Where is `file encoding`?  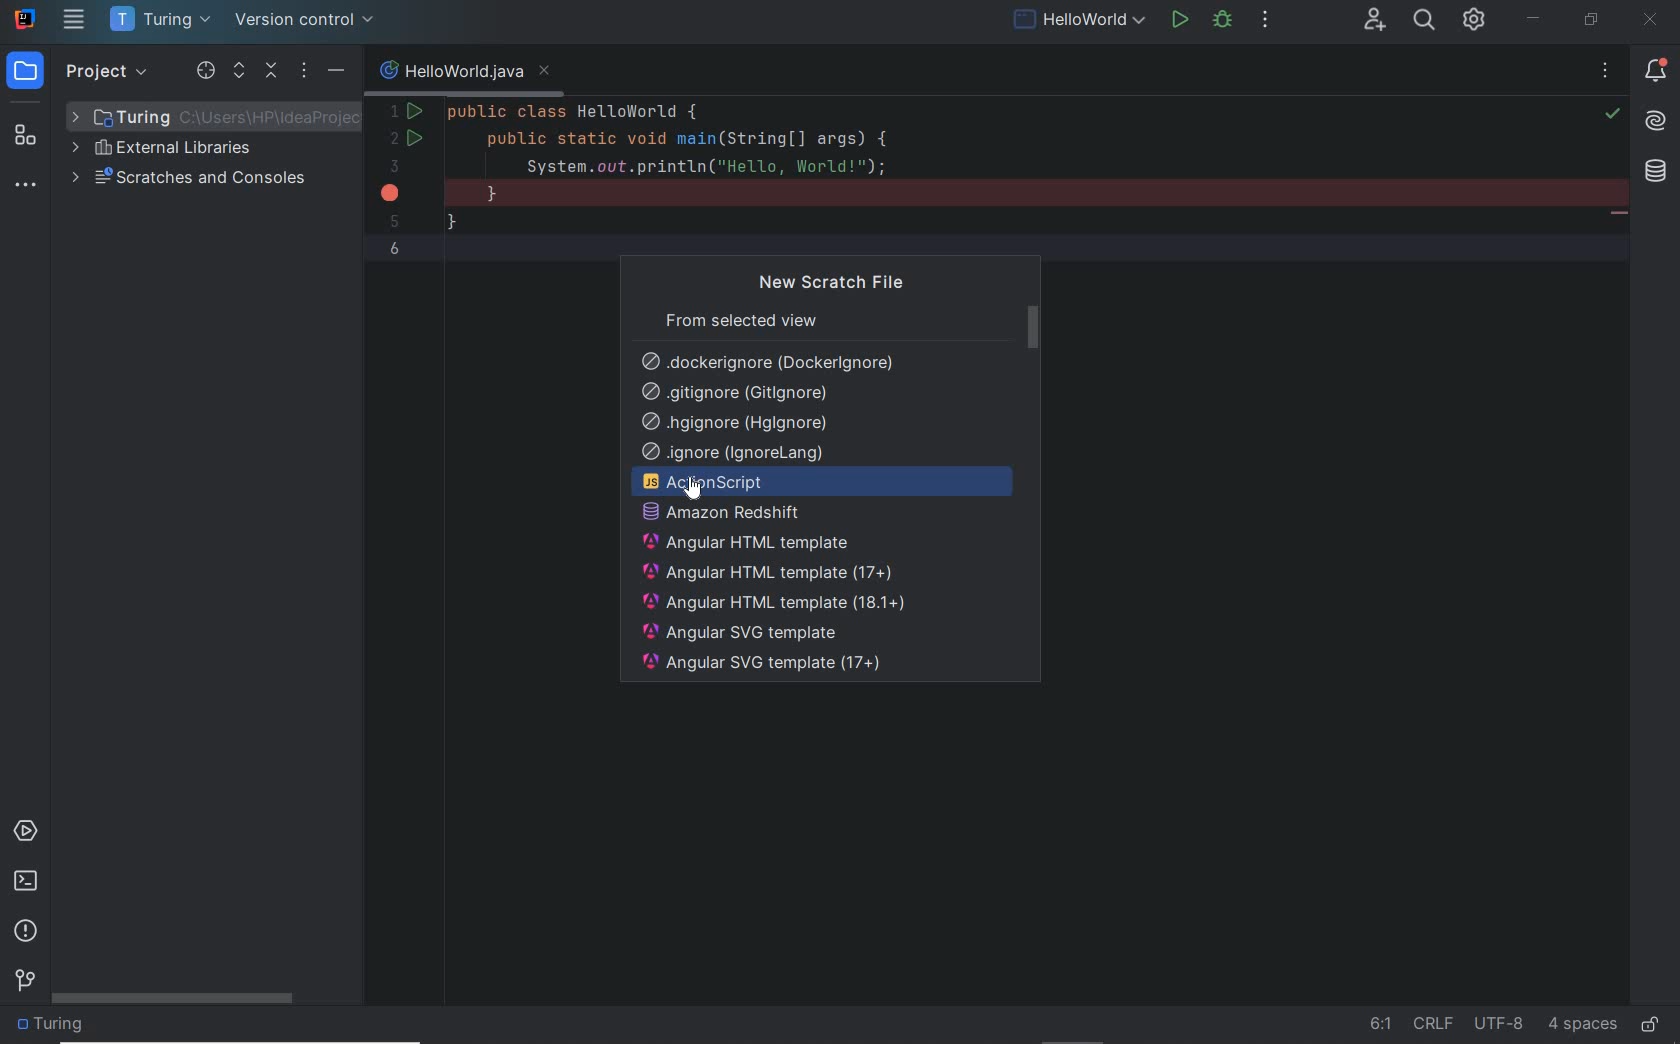 file encoding is located at coordinates (1499, 1024).